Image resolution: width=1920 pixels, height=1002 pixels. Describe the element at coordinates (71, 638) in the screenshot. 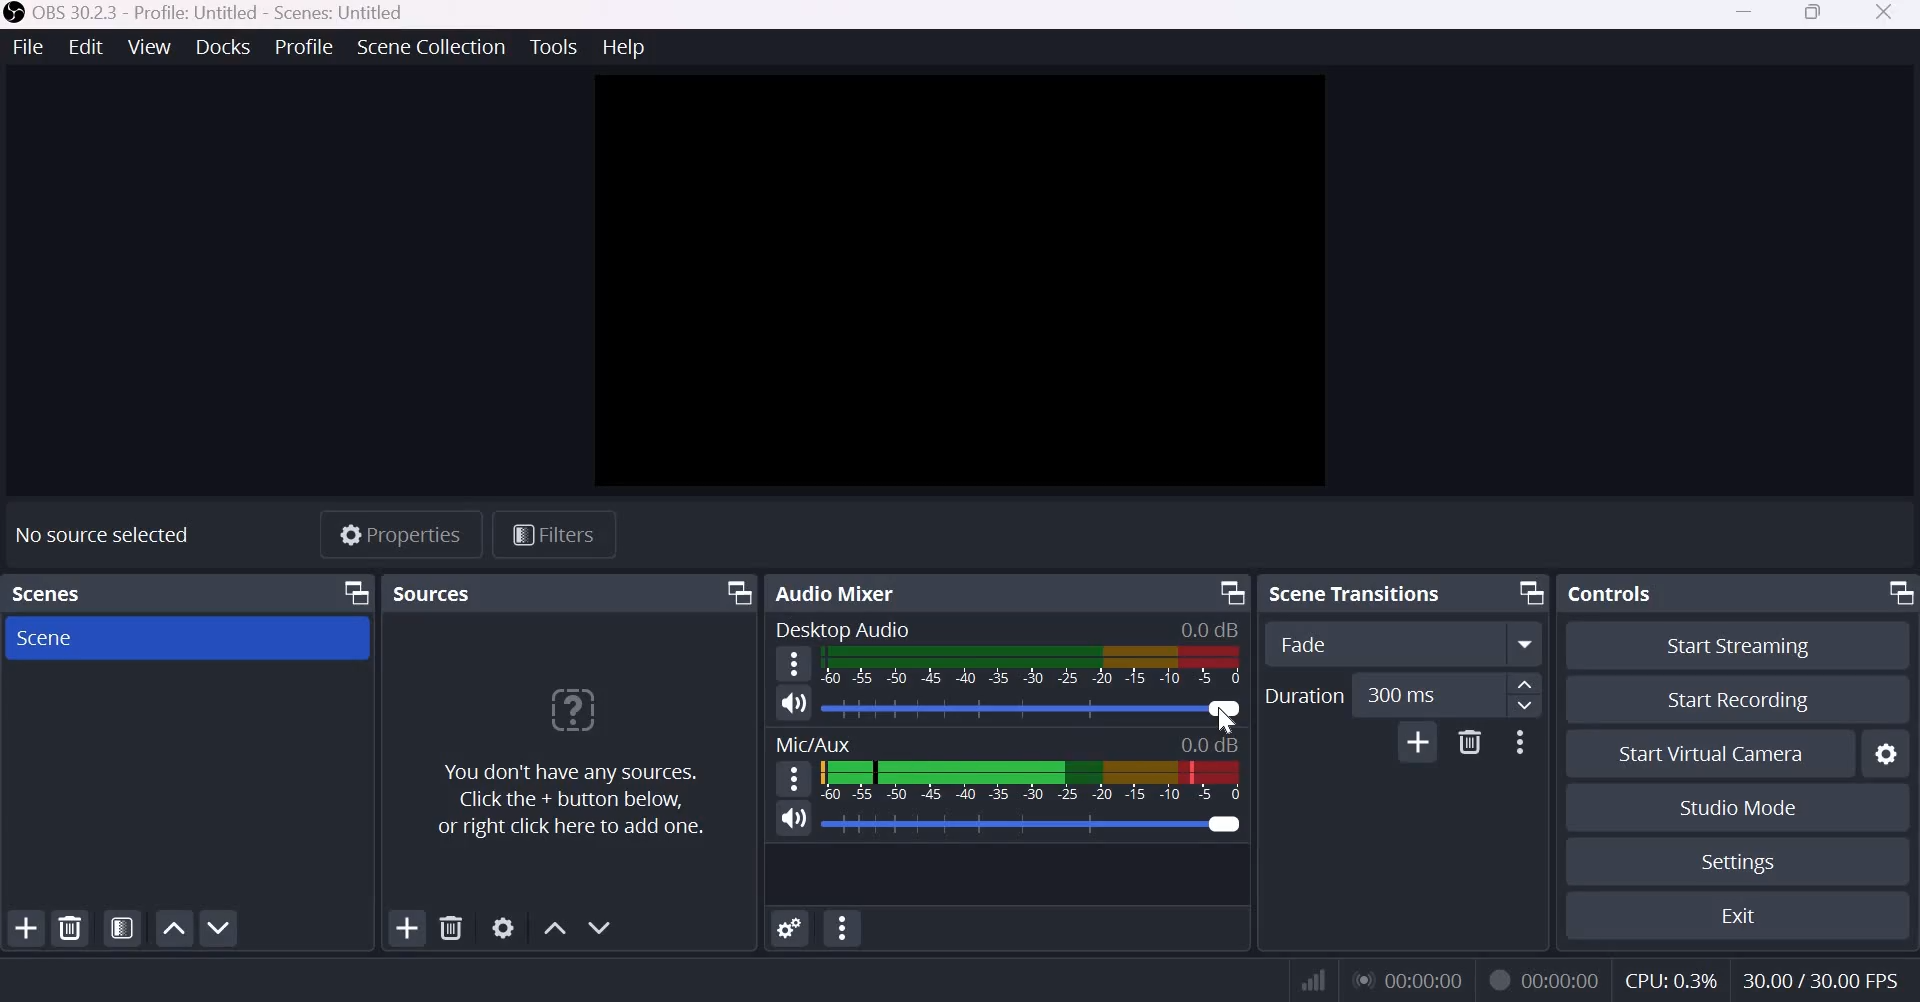

I see `Scene` at that location.